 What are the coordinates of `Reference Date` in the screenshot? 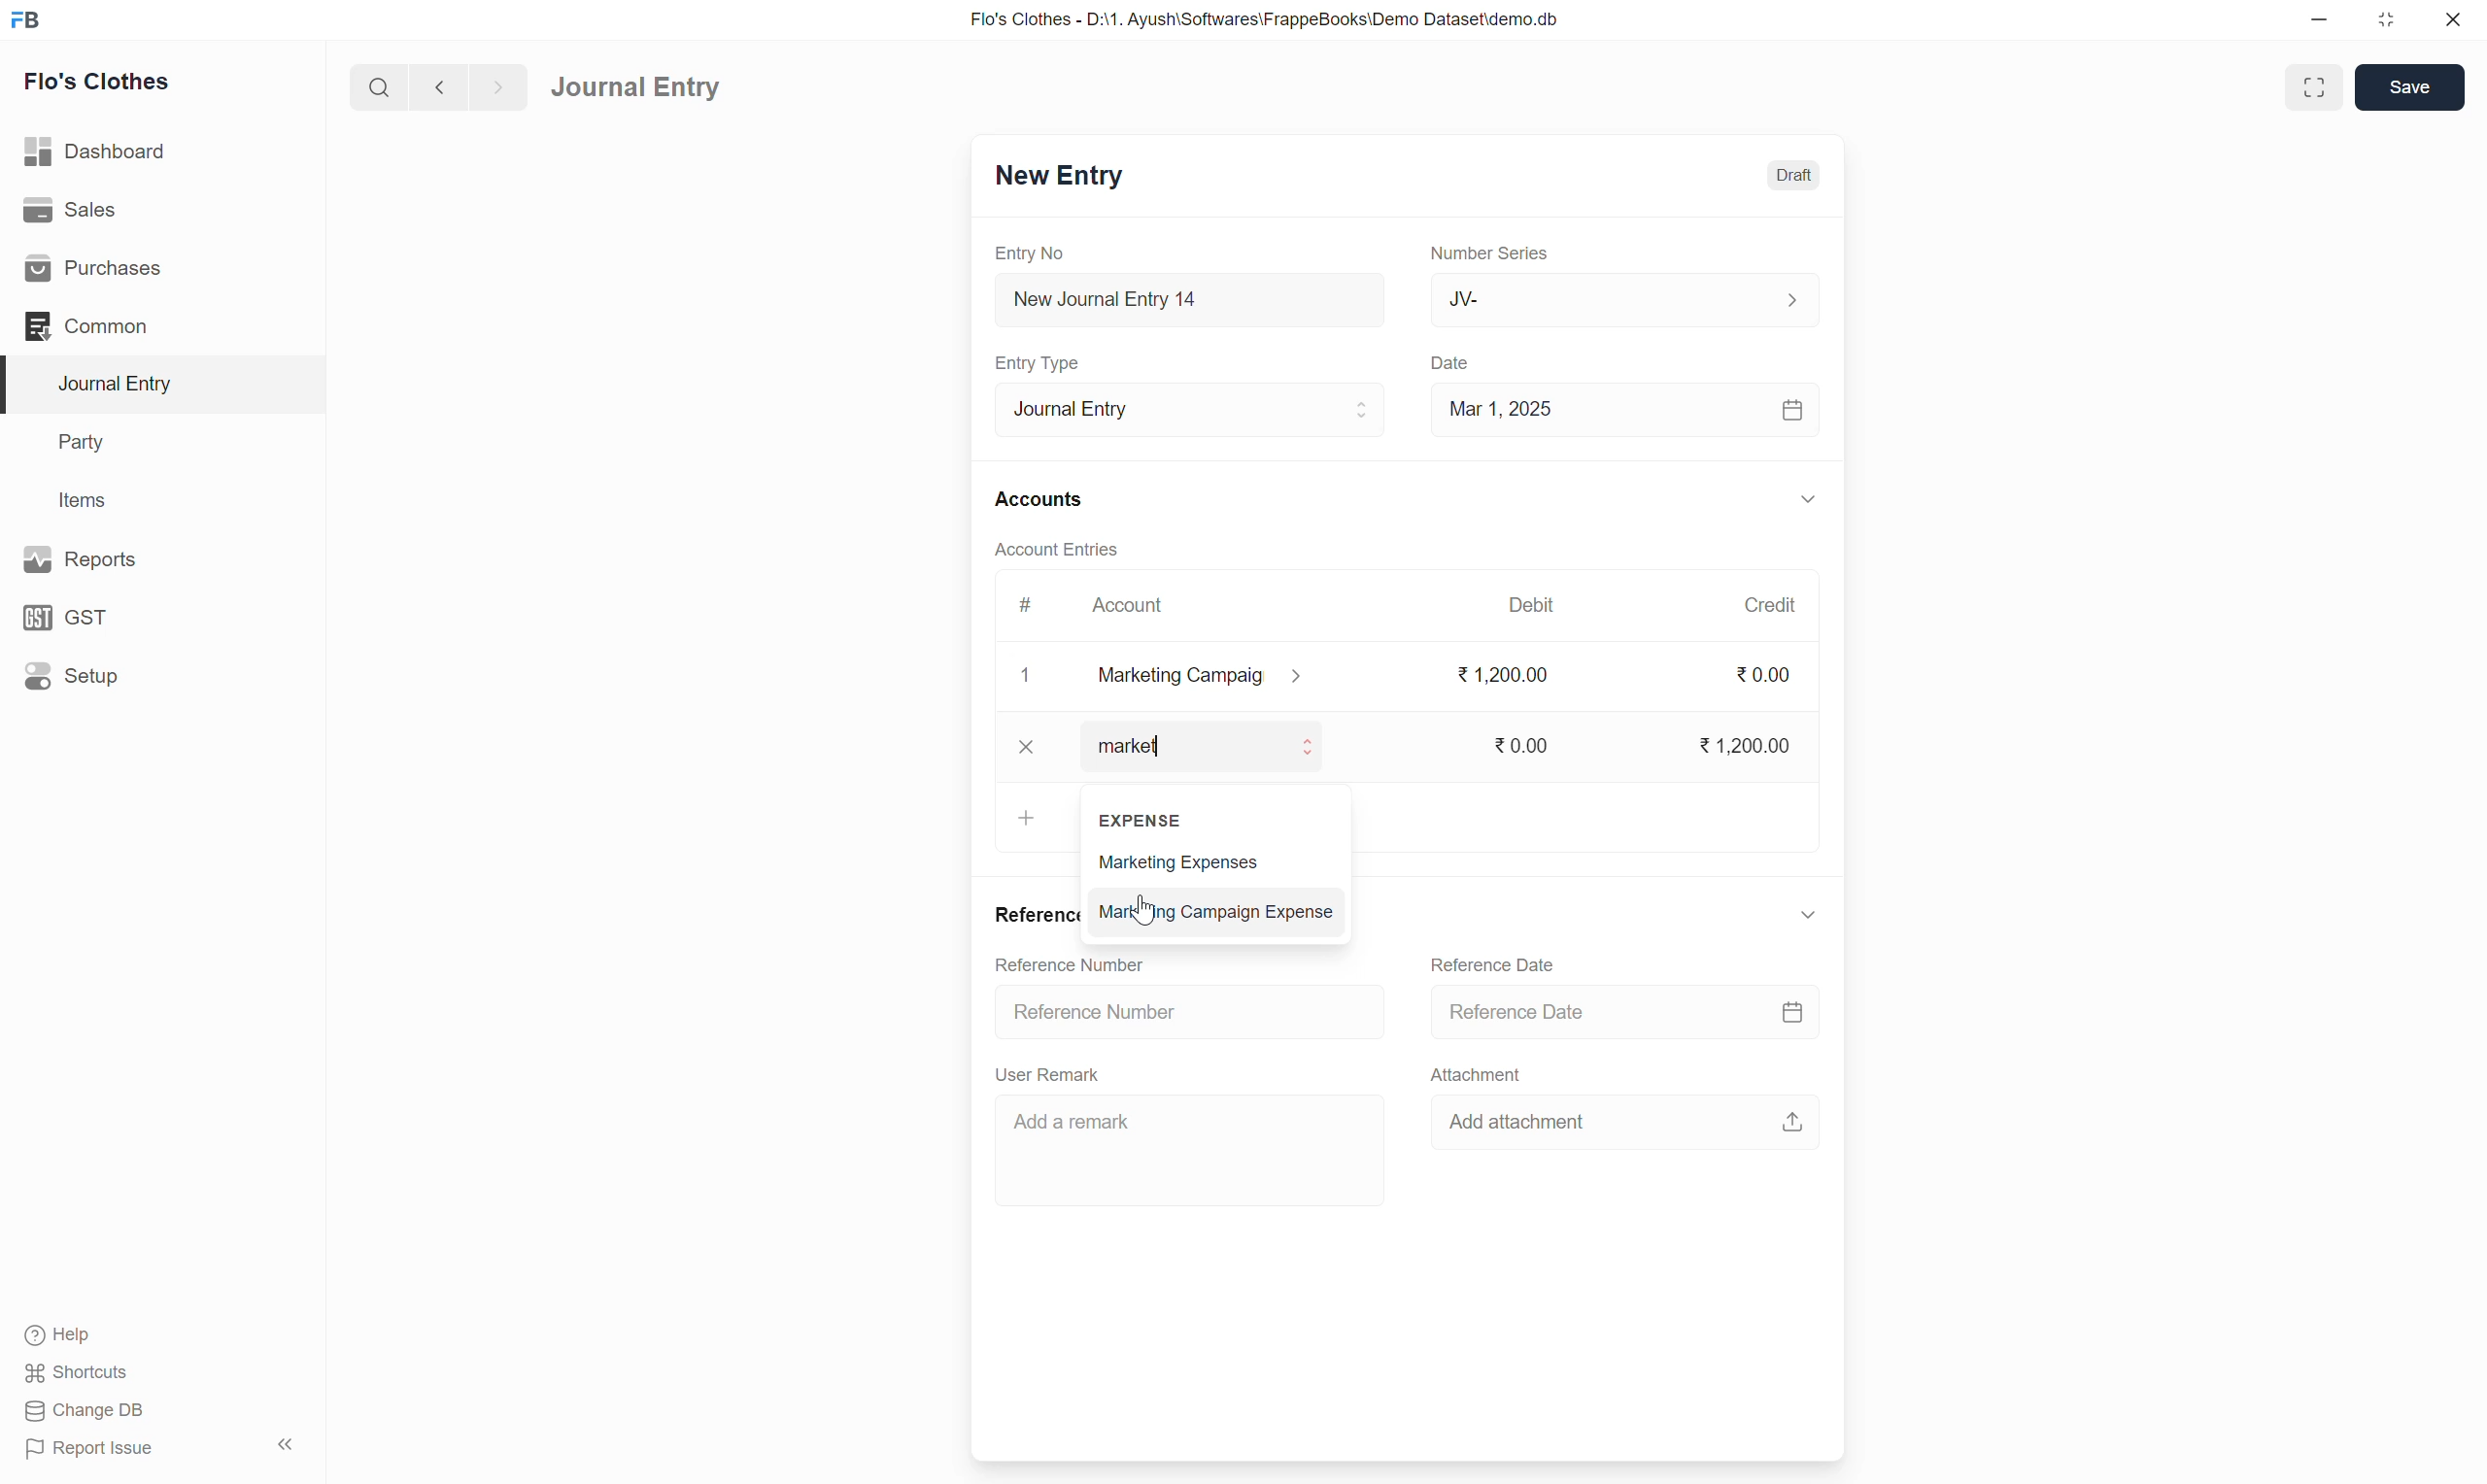 It's located at (1522, 1014).